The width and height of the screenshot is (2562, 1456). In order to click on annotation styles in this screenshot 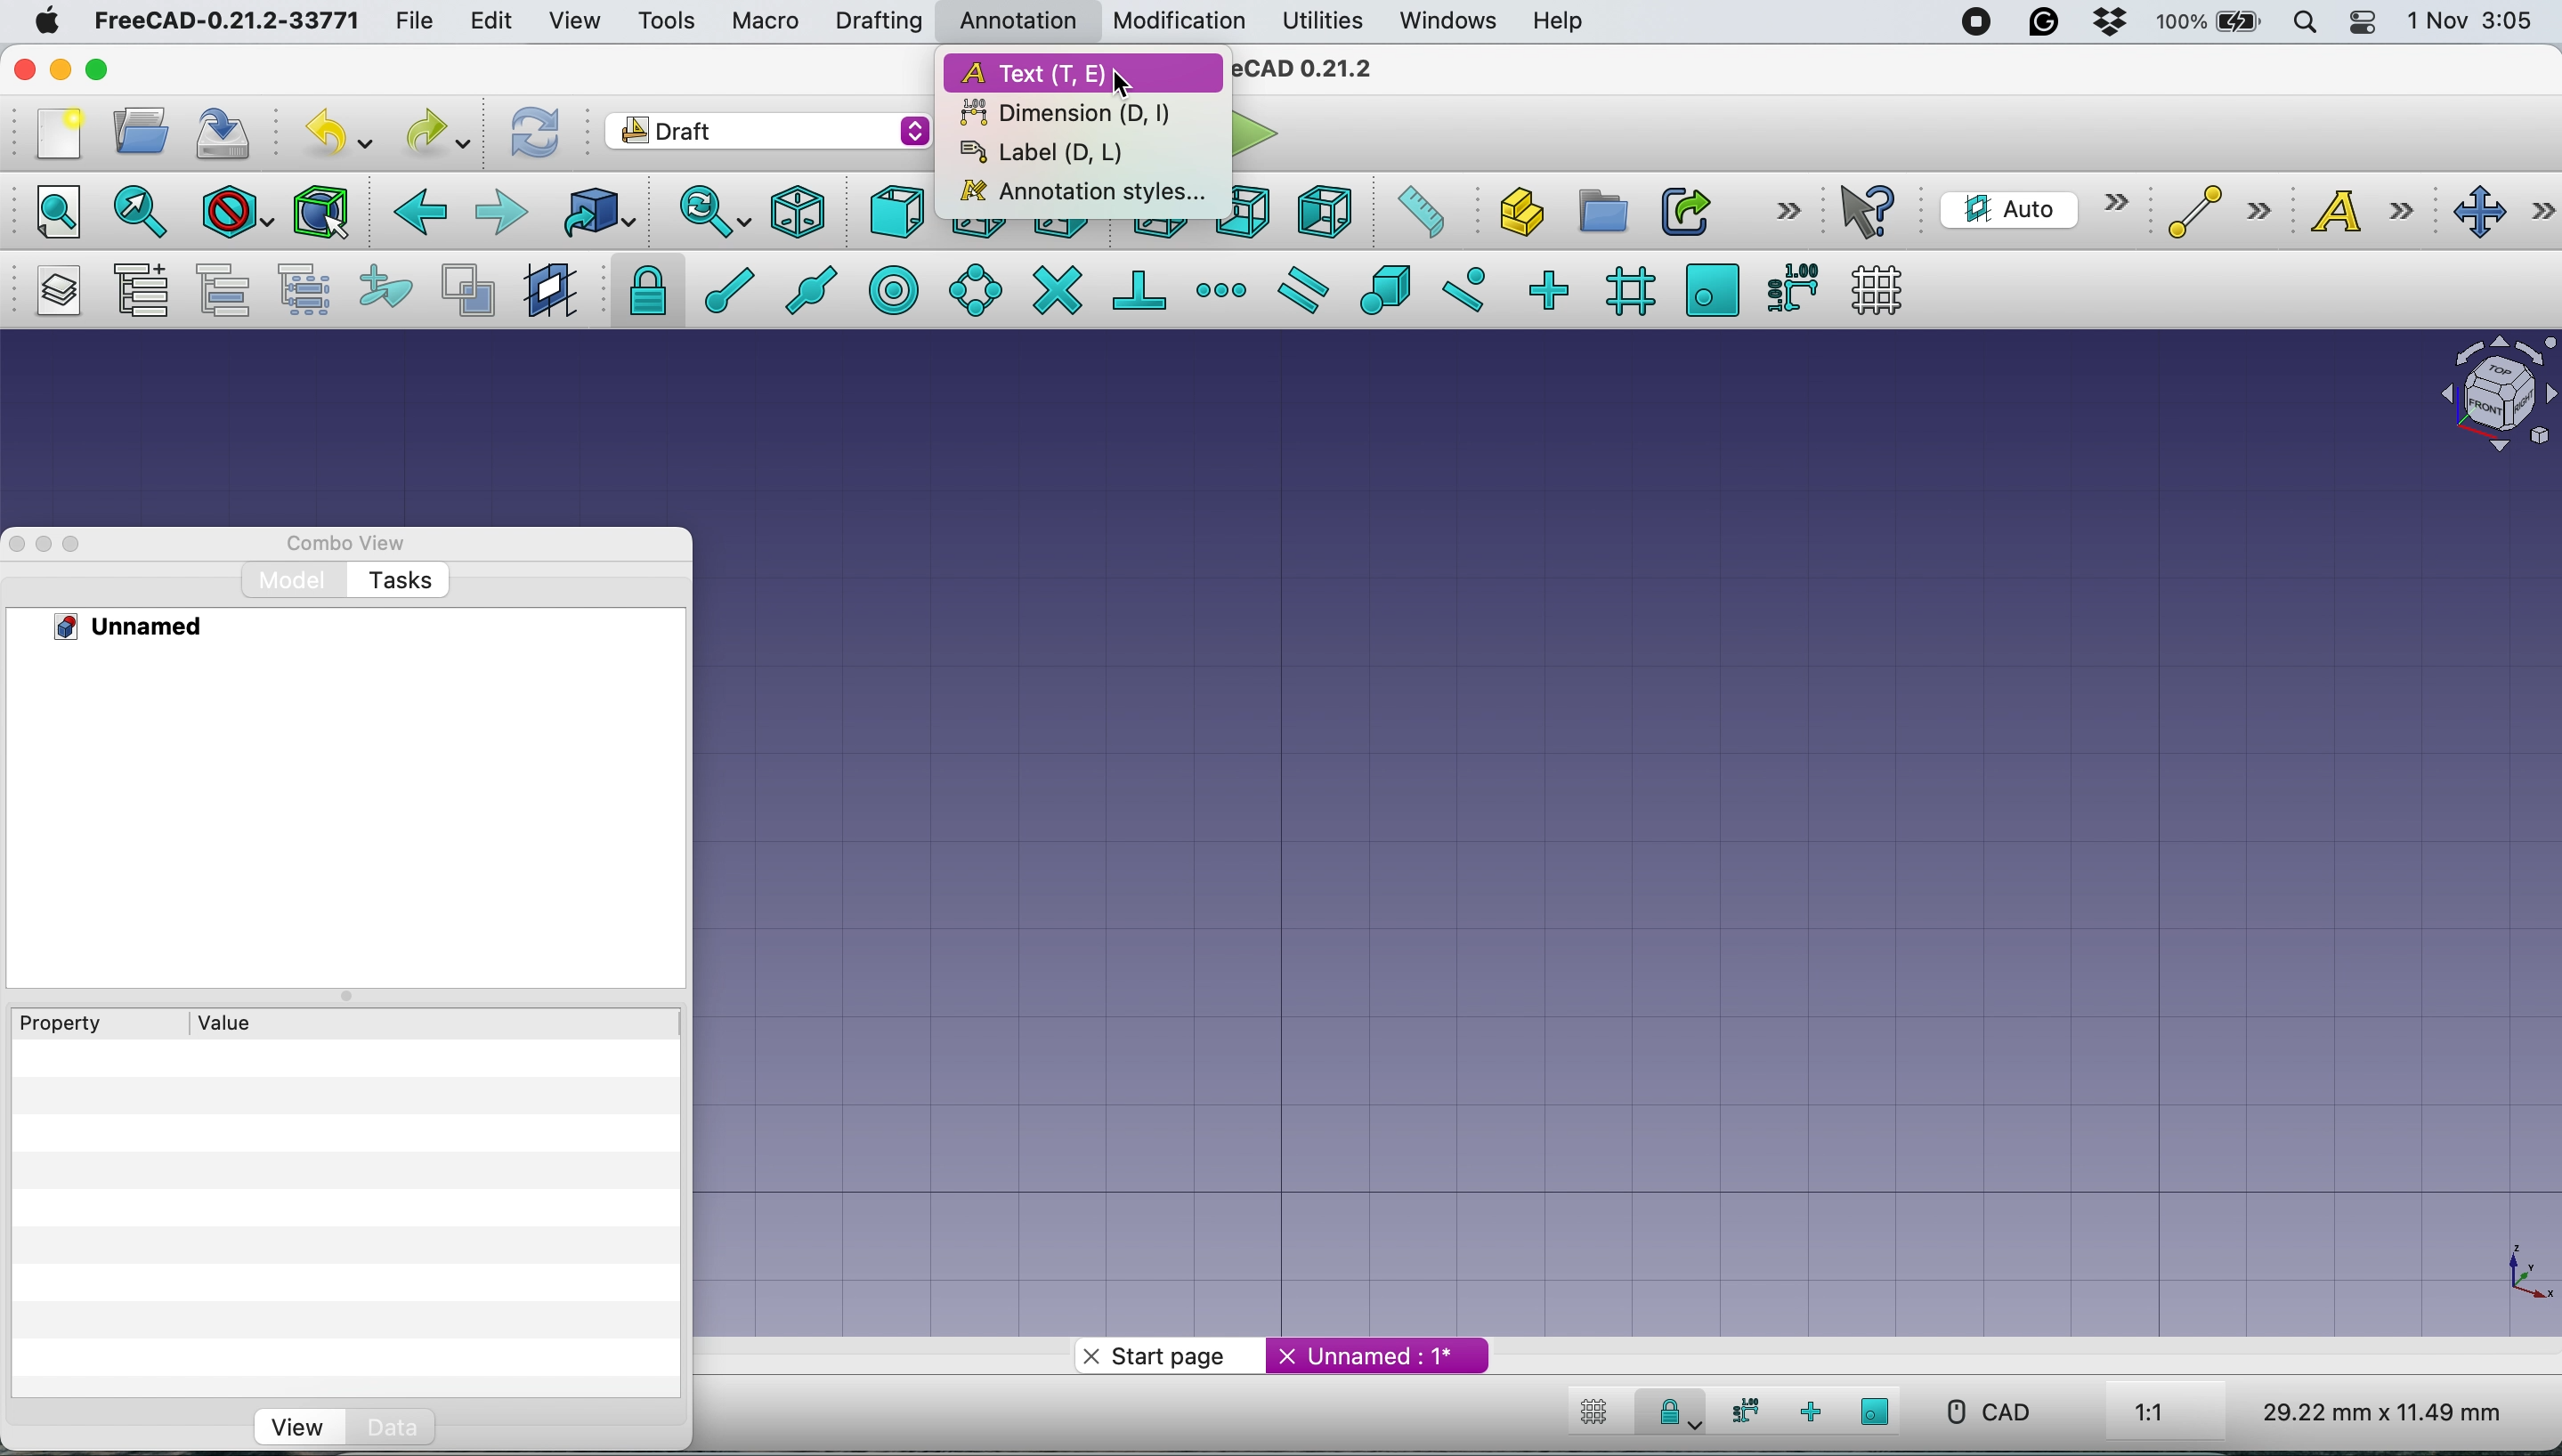, I will do `click(1077, 196)`.